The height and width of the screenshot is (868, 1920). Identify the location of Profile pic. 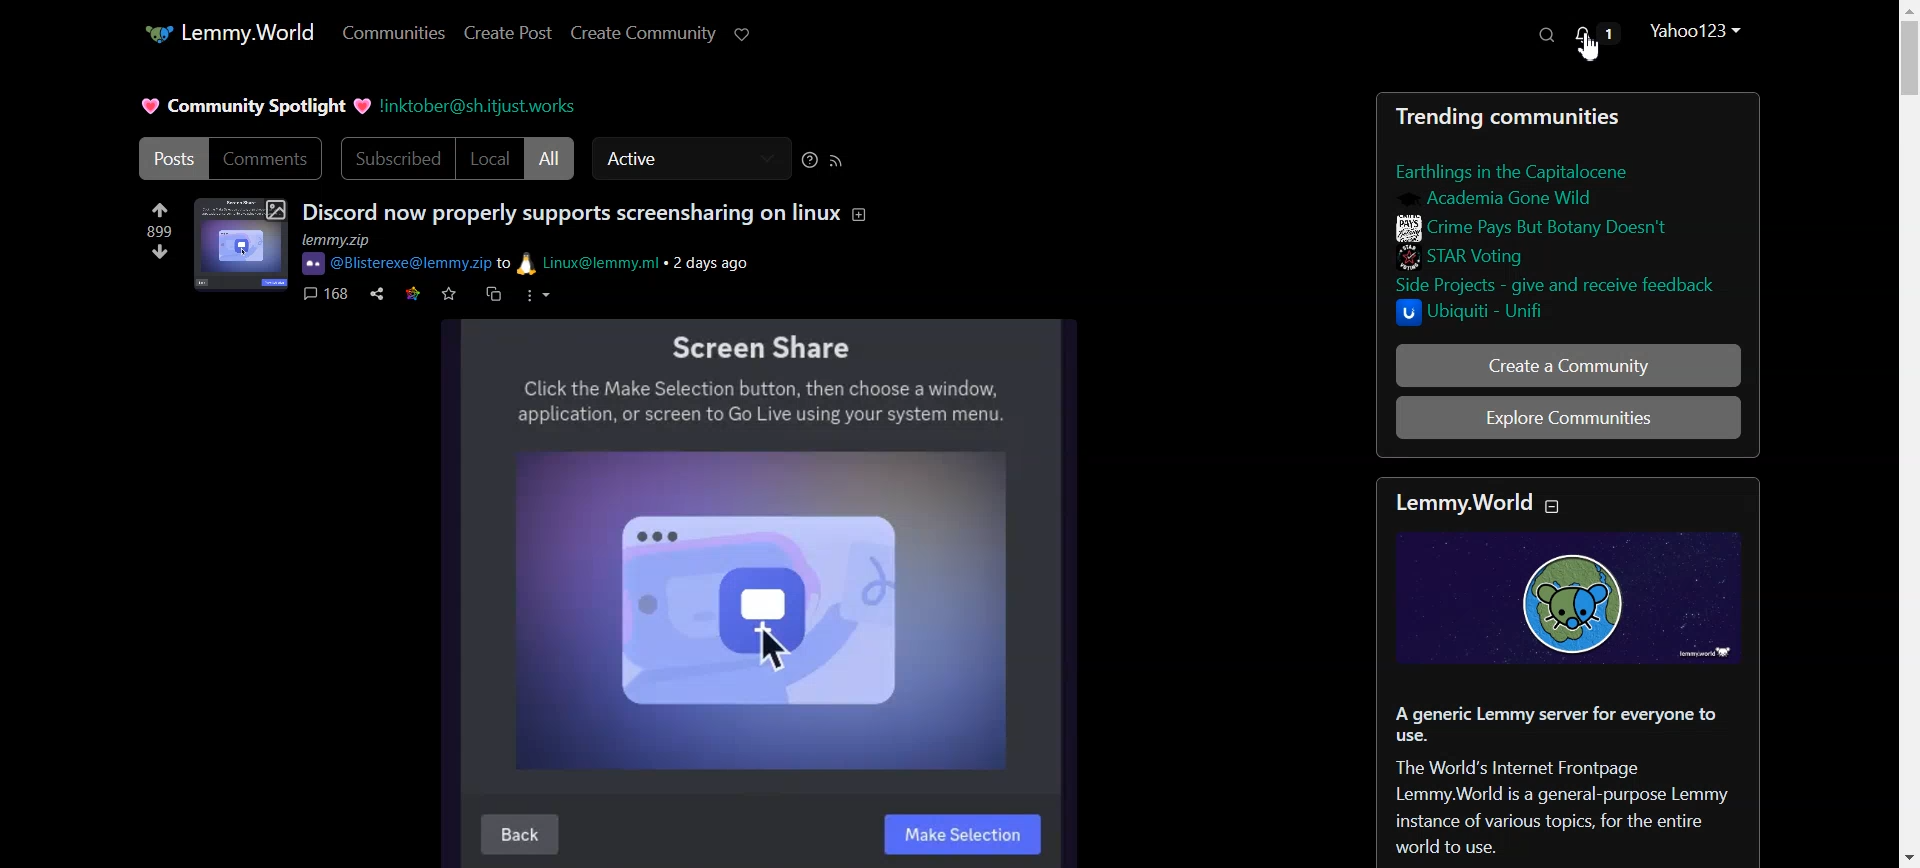
(241, 245).